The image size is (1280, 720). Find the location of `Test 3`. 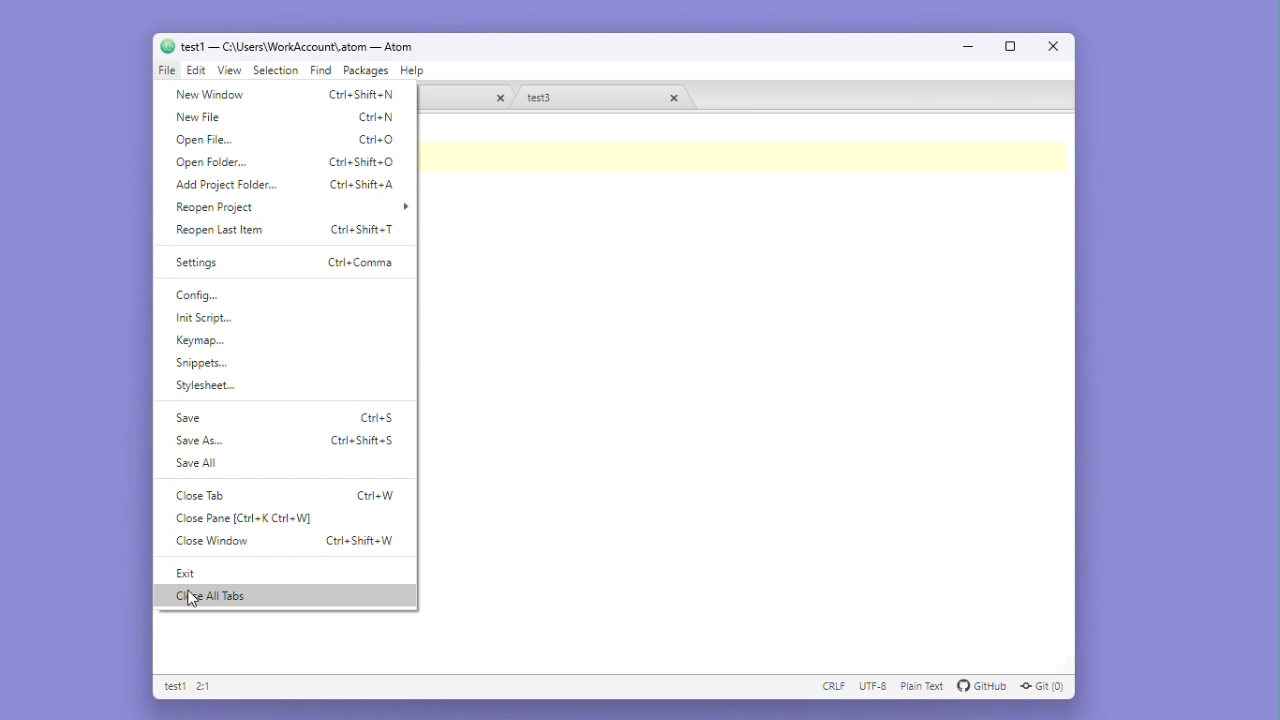

Test 3 is located at coordinates (570, 97).